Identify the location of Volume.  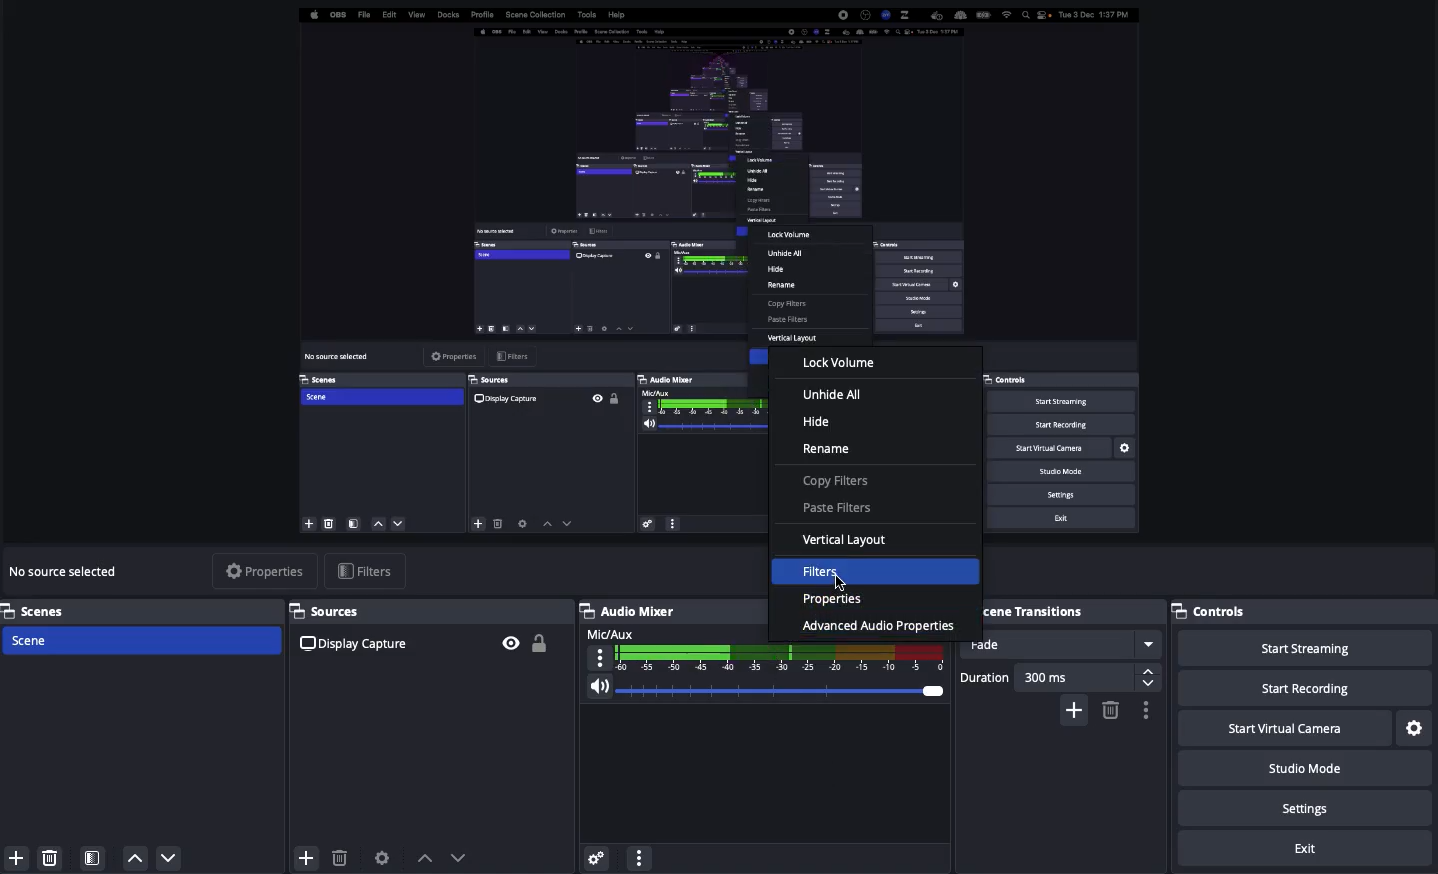
(773, 692).